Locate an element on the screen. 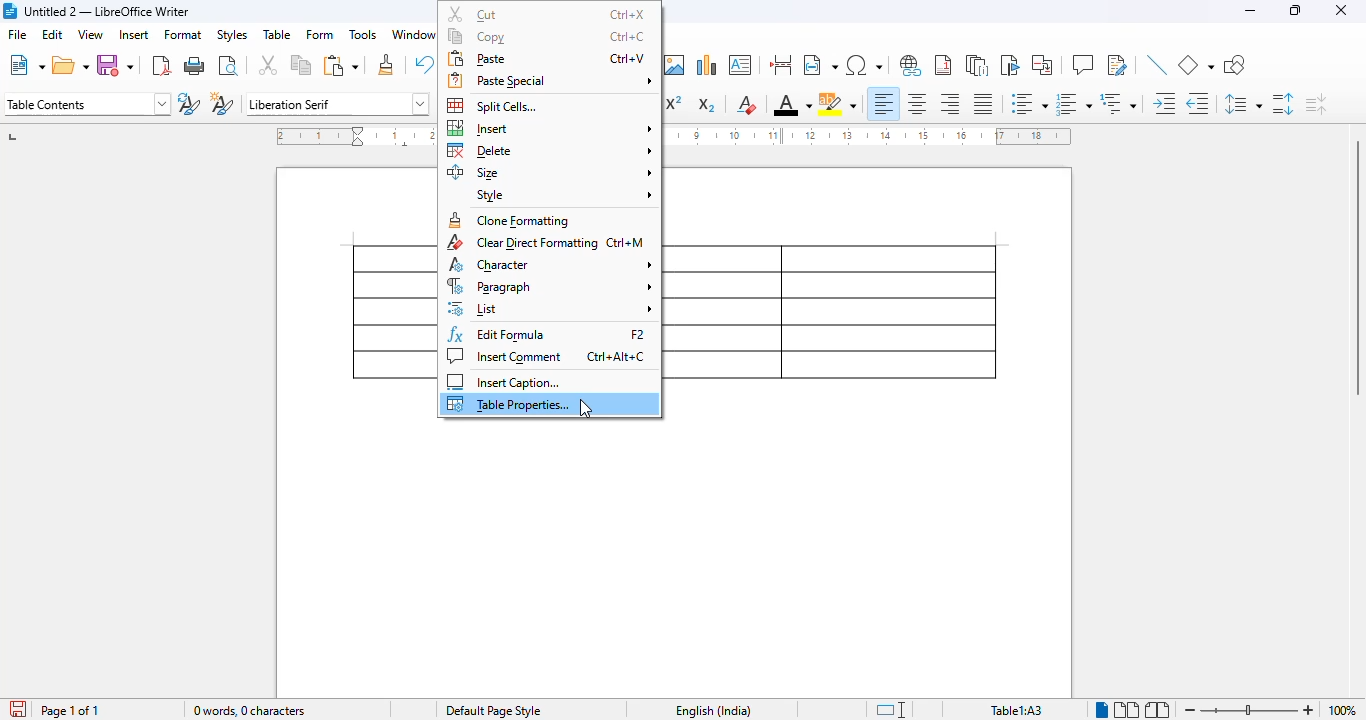  insert text box is located at coordinates (740, 65).